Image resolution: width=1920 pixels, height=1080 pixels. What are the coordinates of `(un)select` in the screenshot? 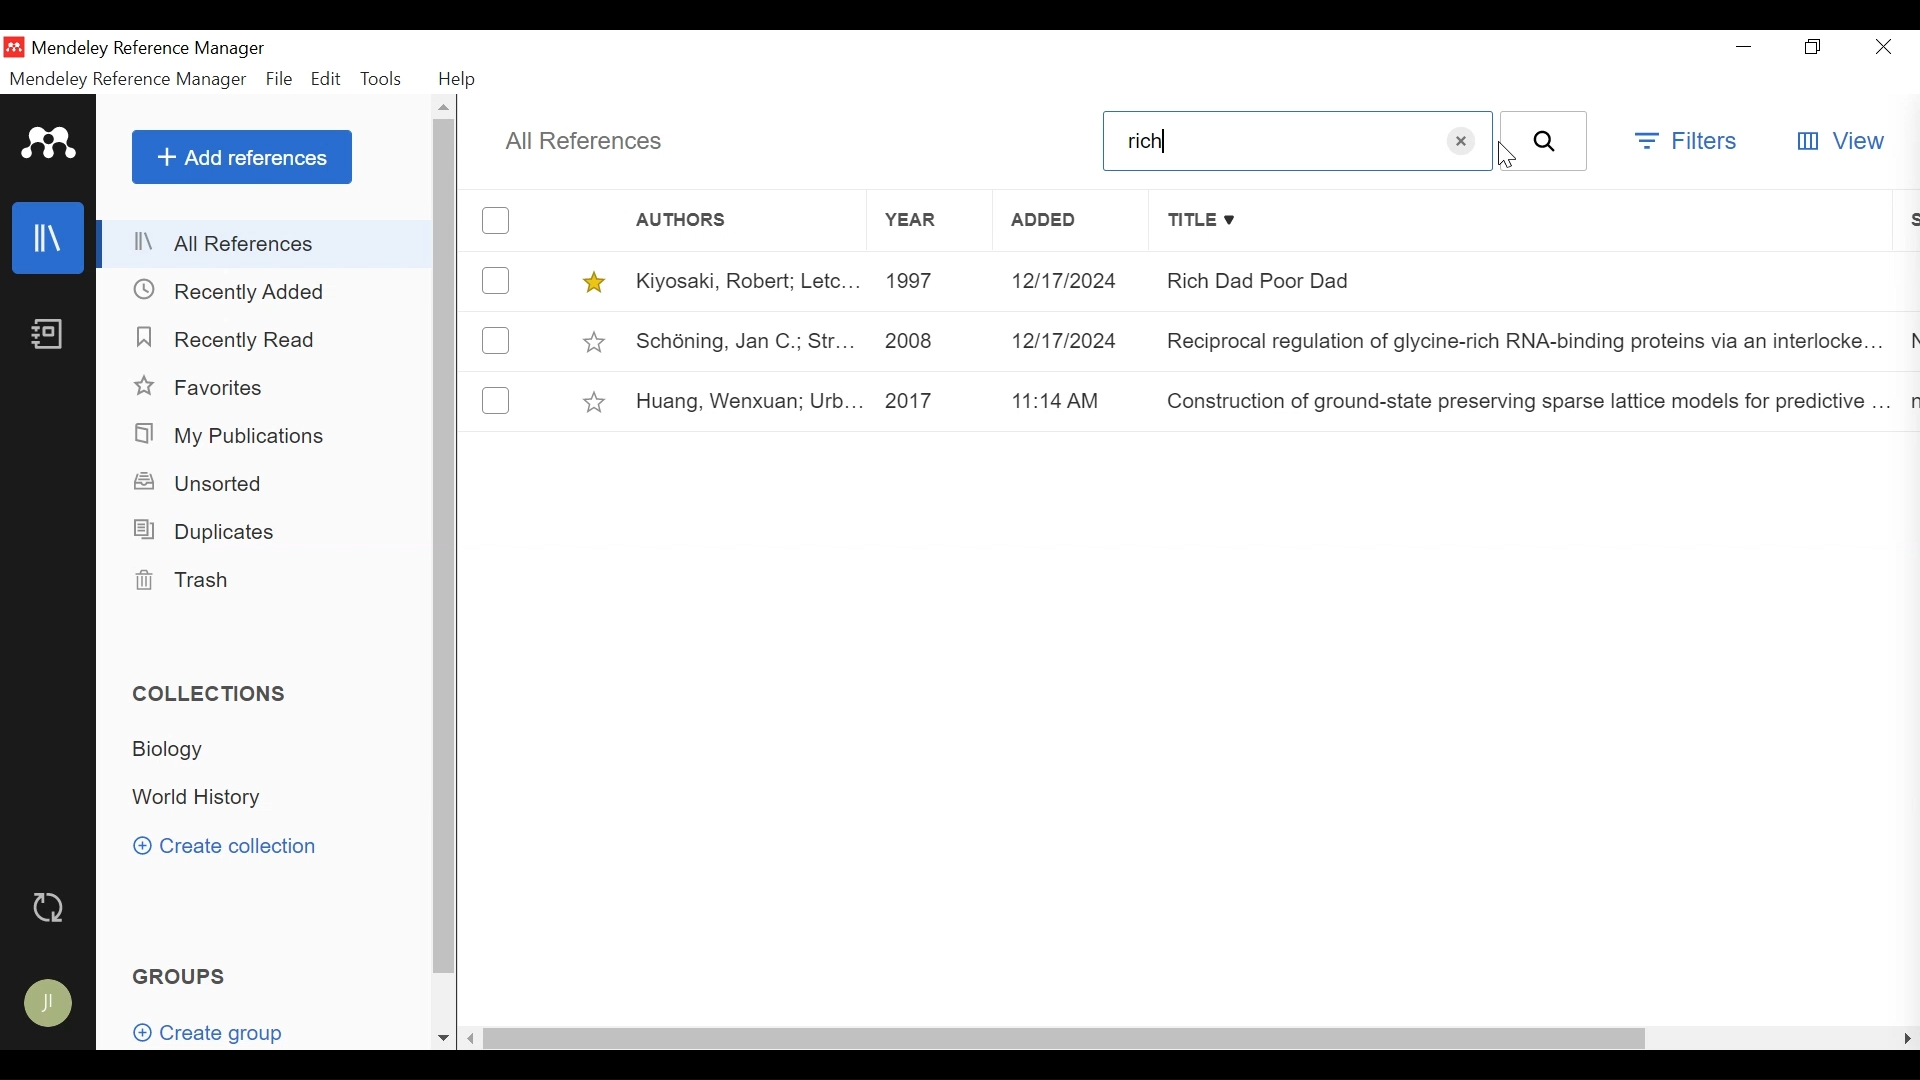 It's located at (496, 400).